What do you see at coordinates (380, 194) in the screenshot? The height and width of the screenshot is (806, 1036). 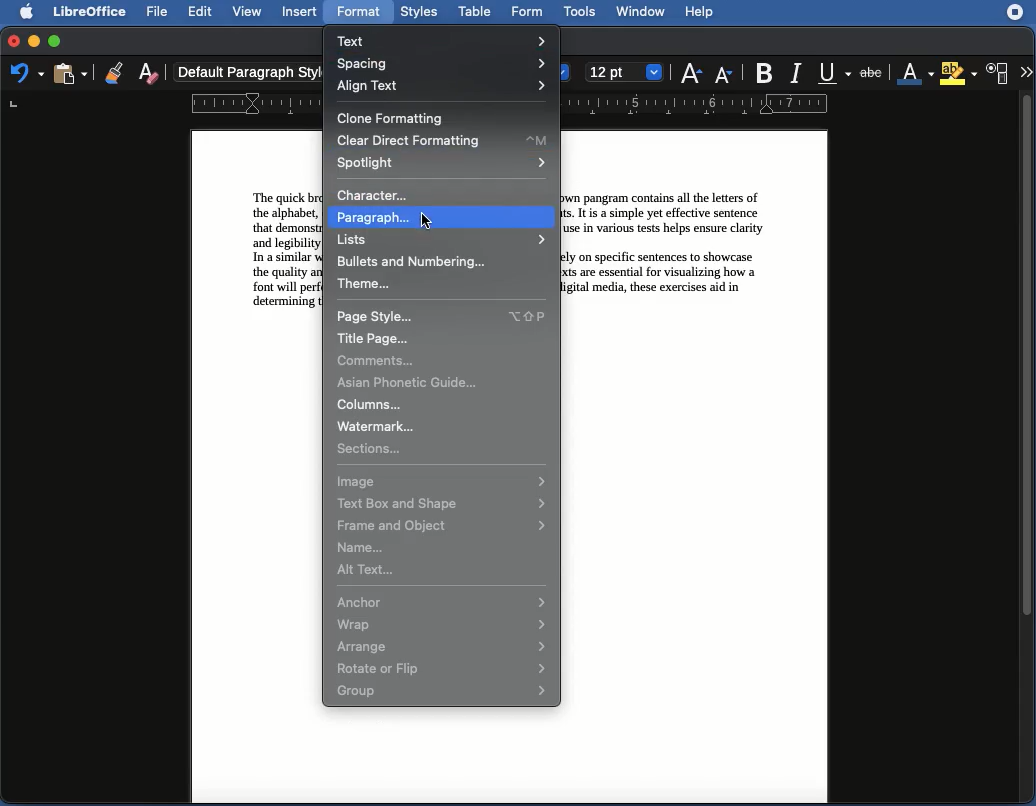 I see `Character` at bounding box center [380, 194].